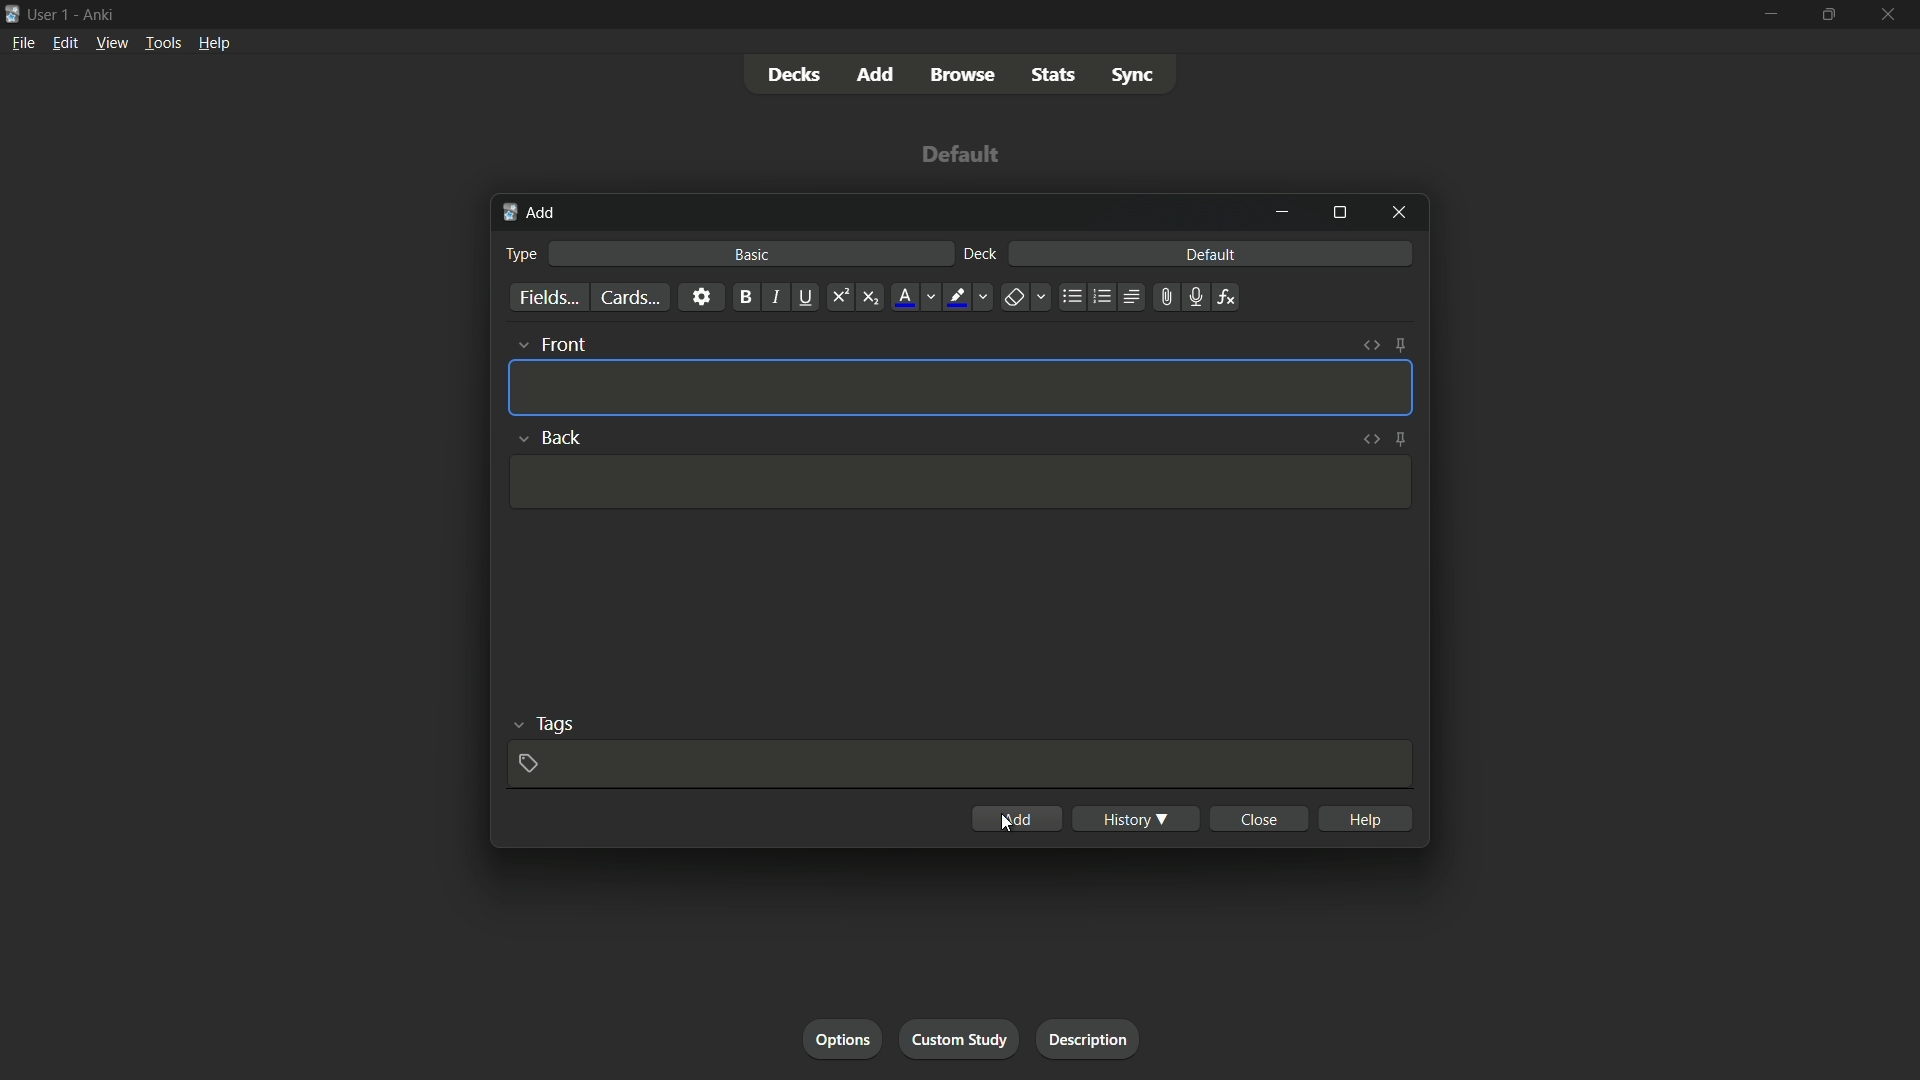 The image size is (1920, 1080). Describe the element at coordinates (796, 73) in the screenshot. I see `decks` at that location.